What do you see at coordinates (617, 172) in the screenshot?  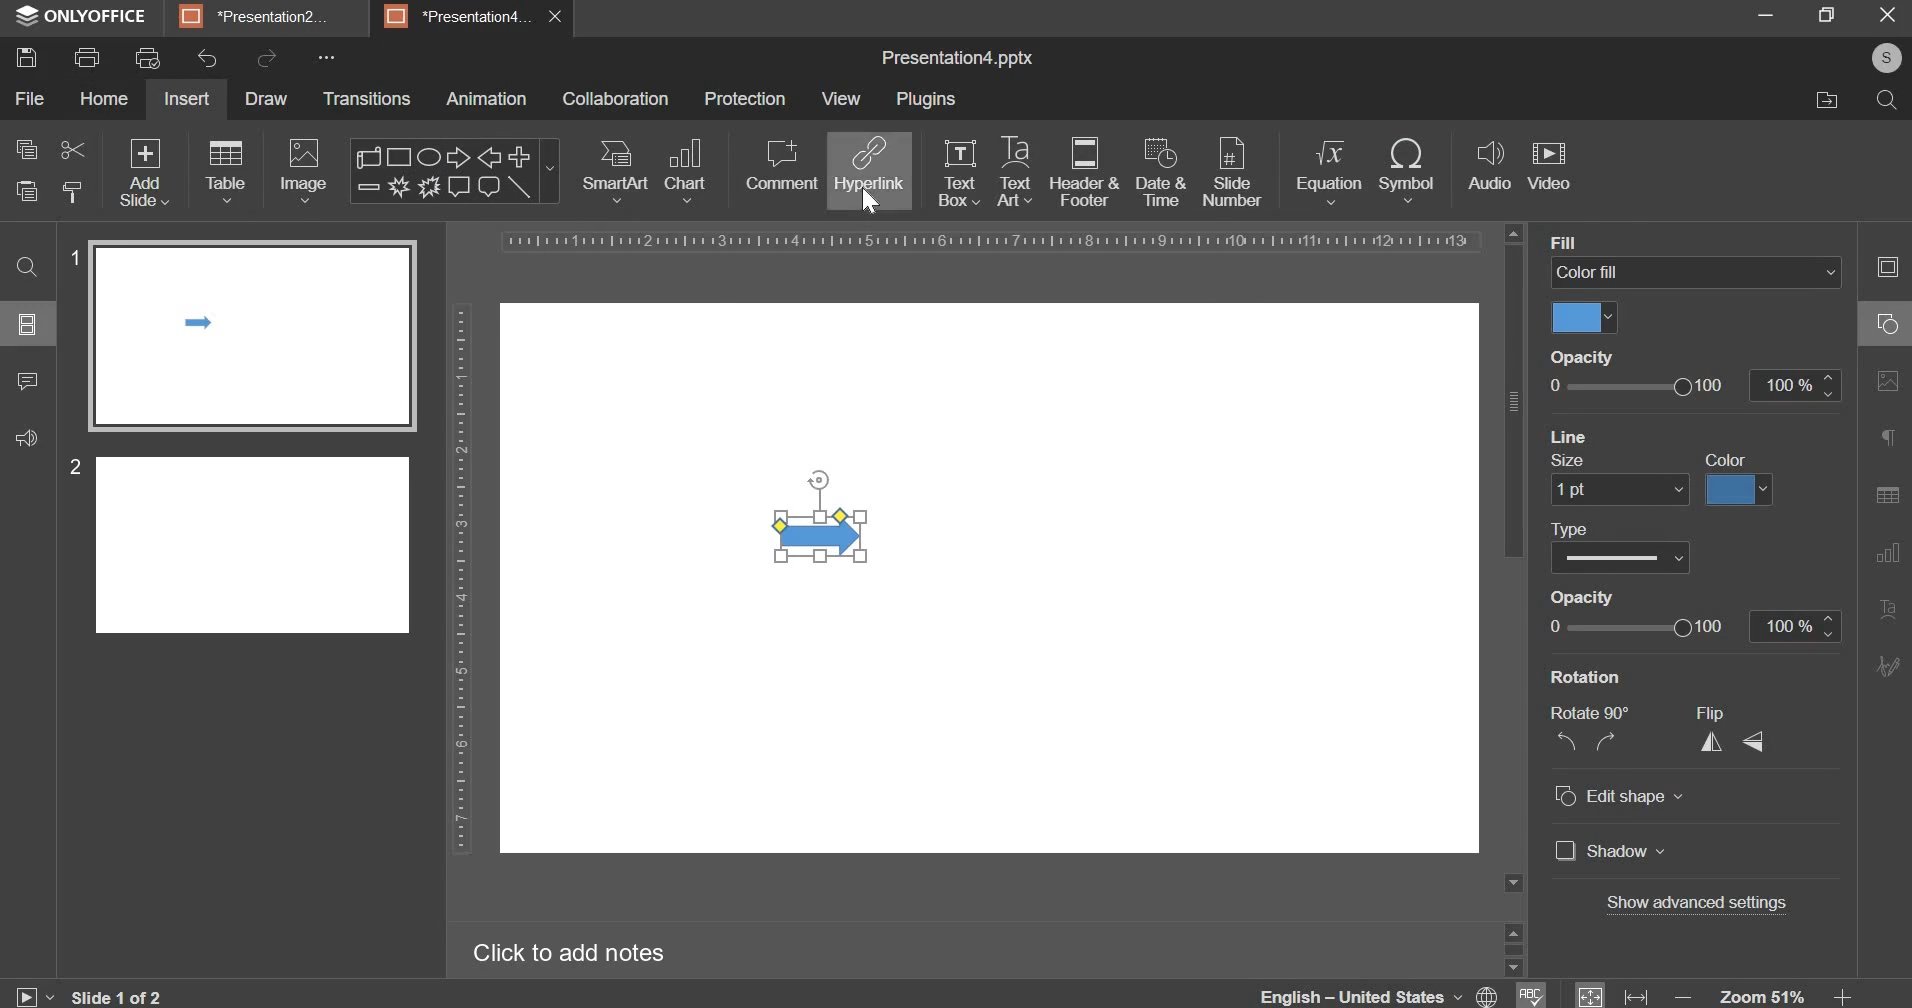 I see `smart art` at bounding box center [617, 172].